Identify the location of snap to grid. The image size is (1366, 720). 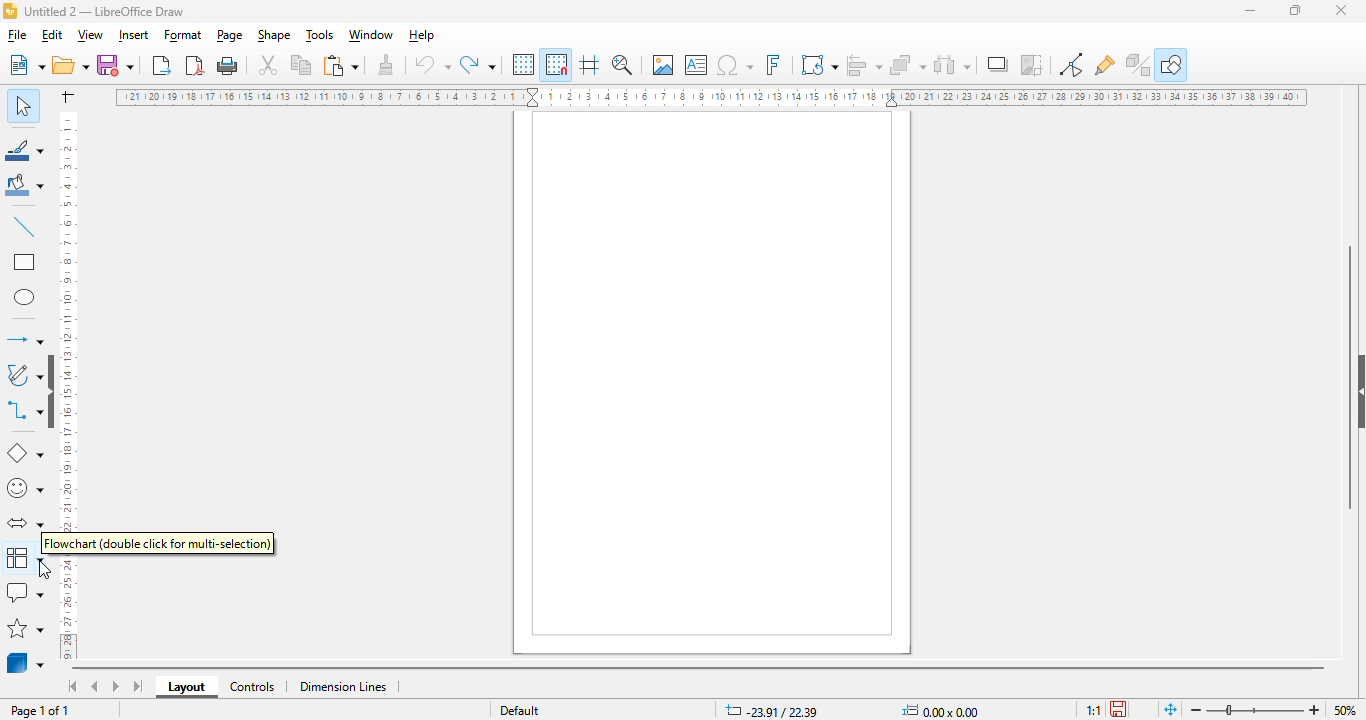
(557, 64).